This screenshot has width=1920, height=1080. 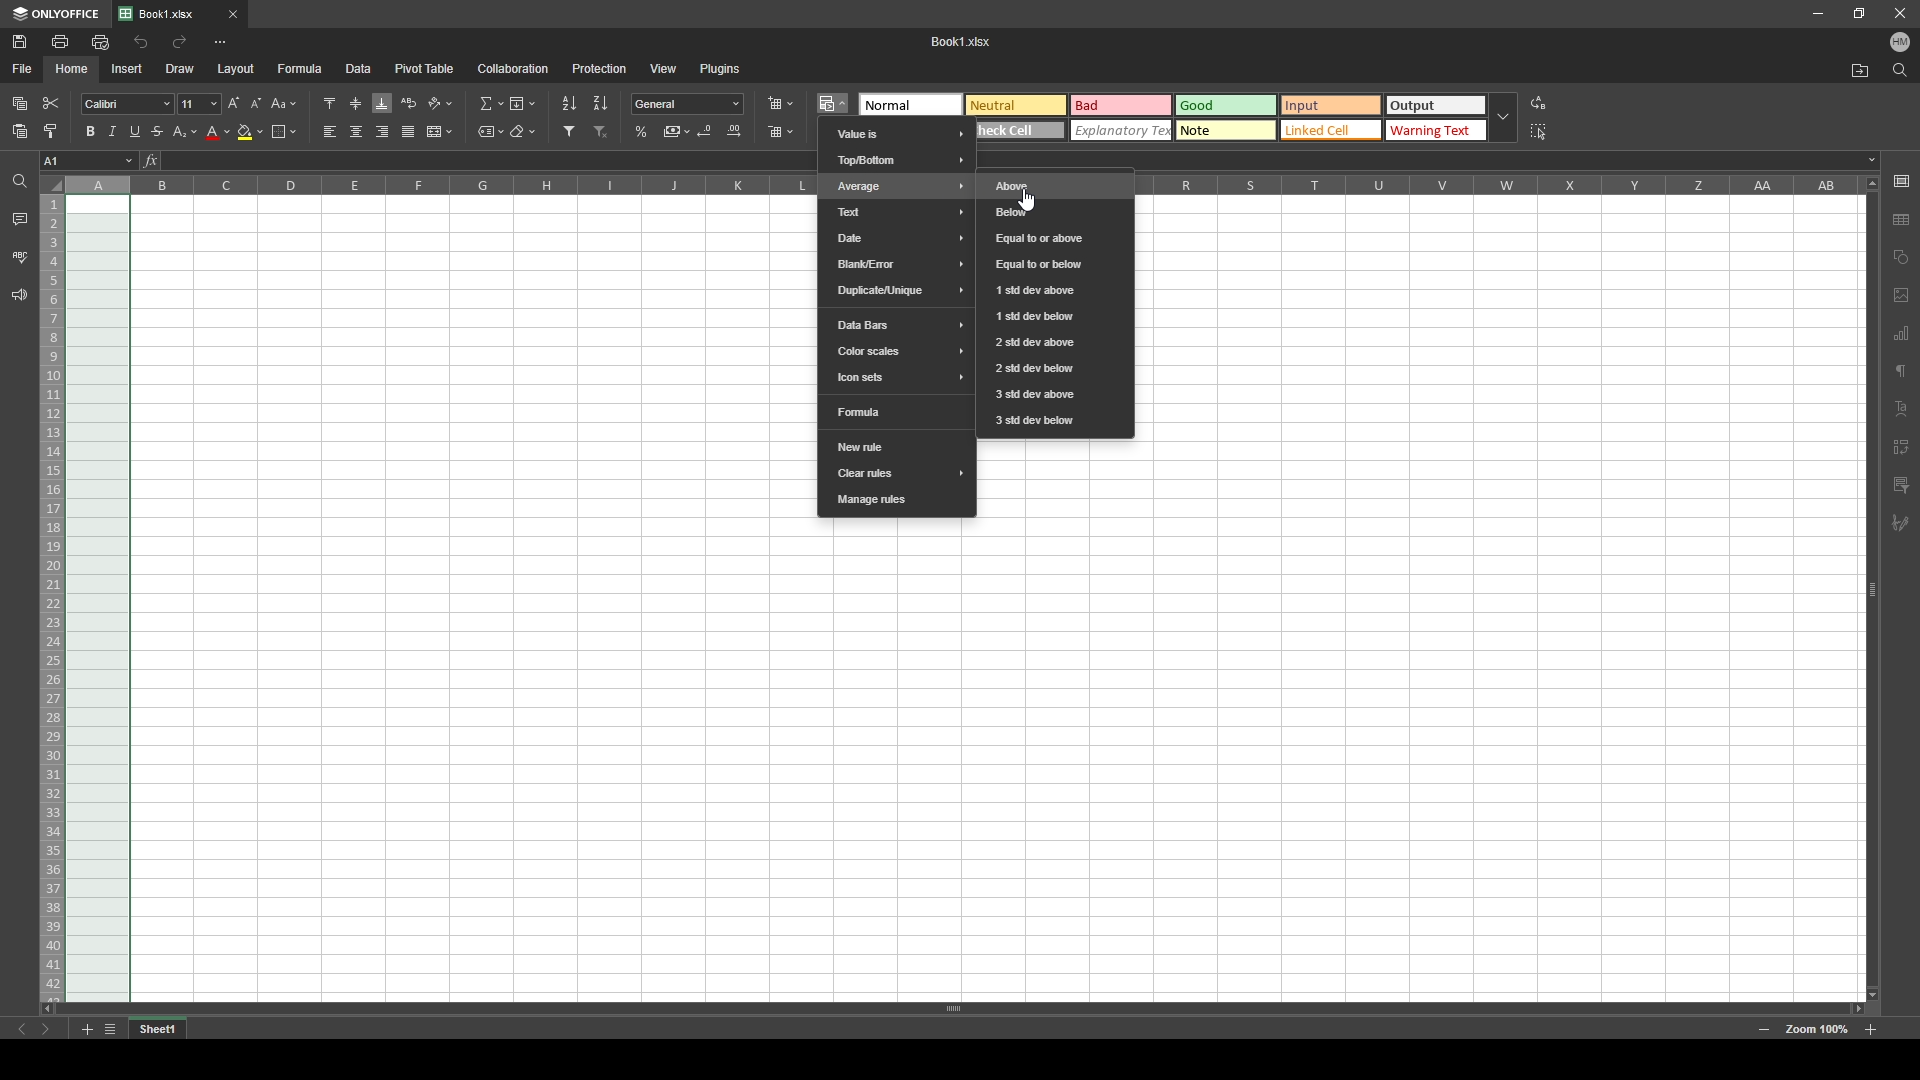 I want to click on undo, so click(x=141, y=43).